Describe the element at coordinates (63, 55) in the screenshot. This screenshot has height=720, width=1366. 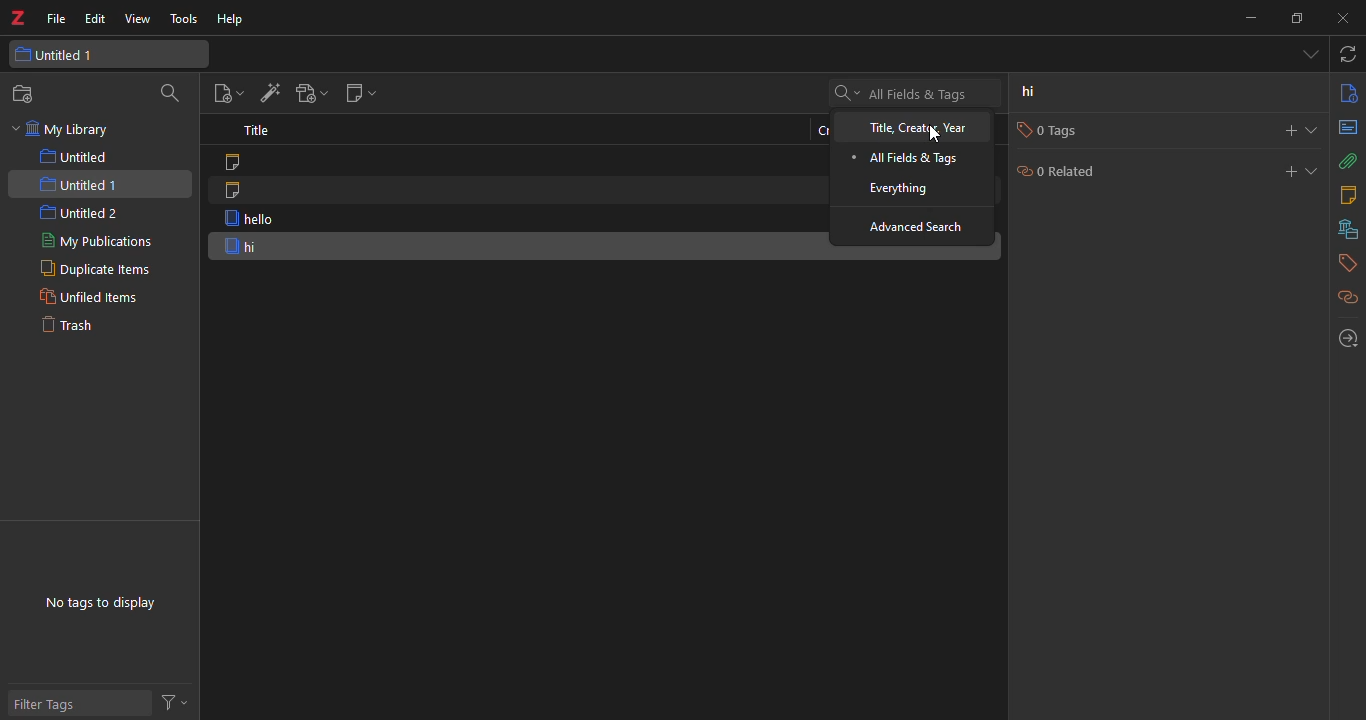
I see `untitled 1` at that location.